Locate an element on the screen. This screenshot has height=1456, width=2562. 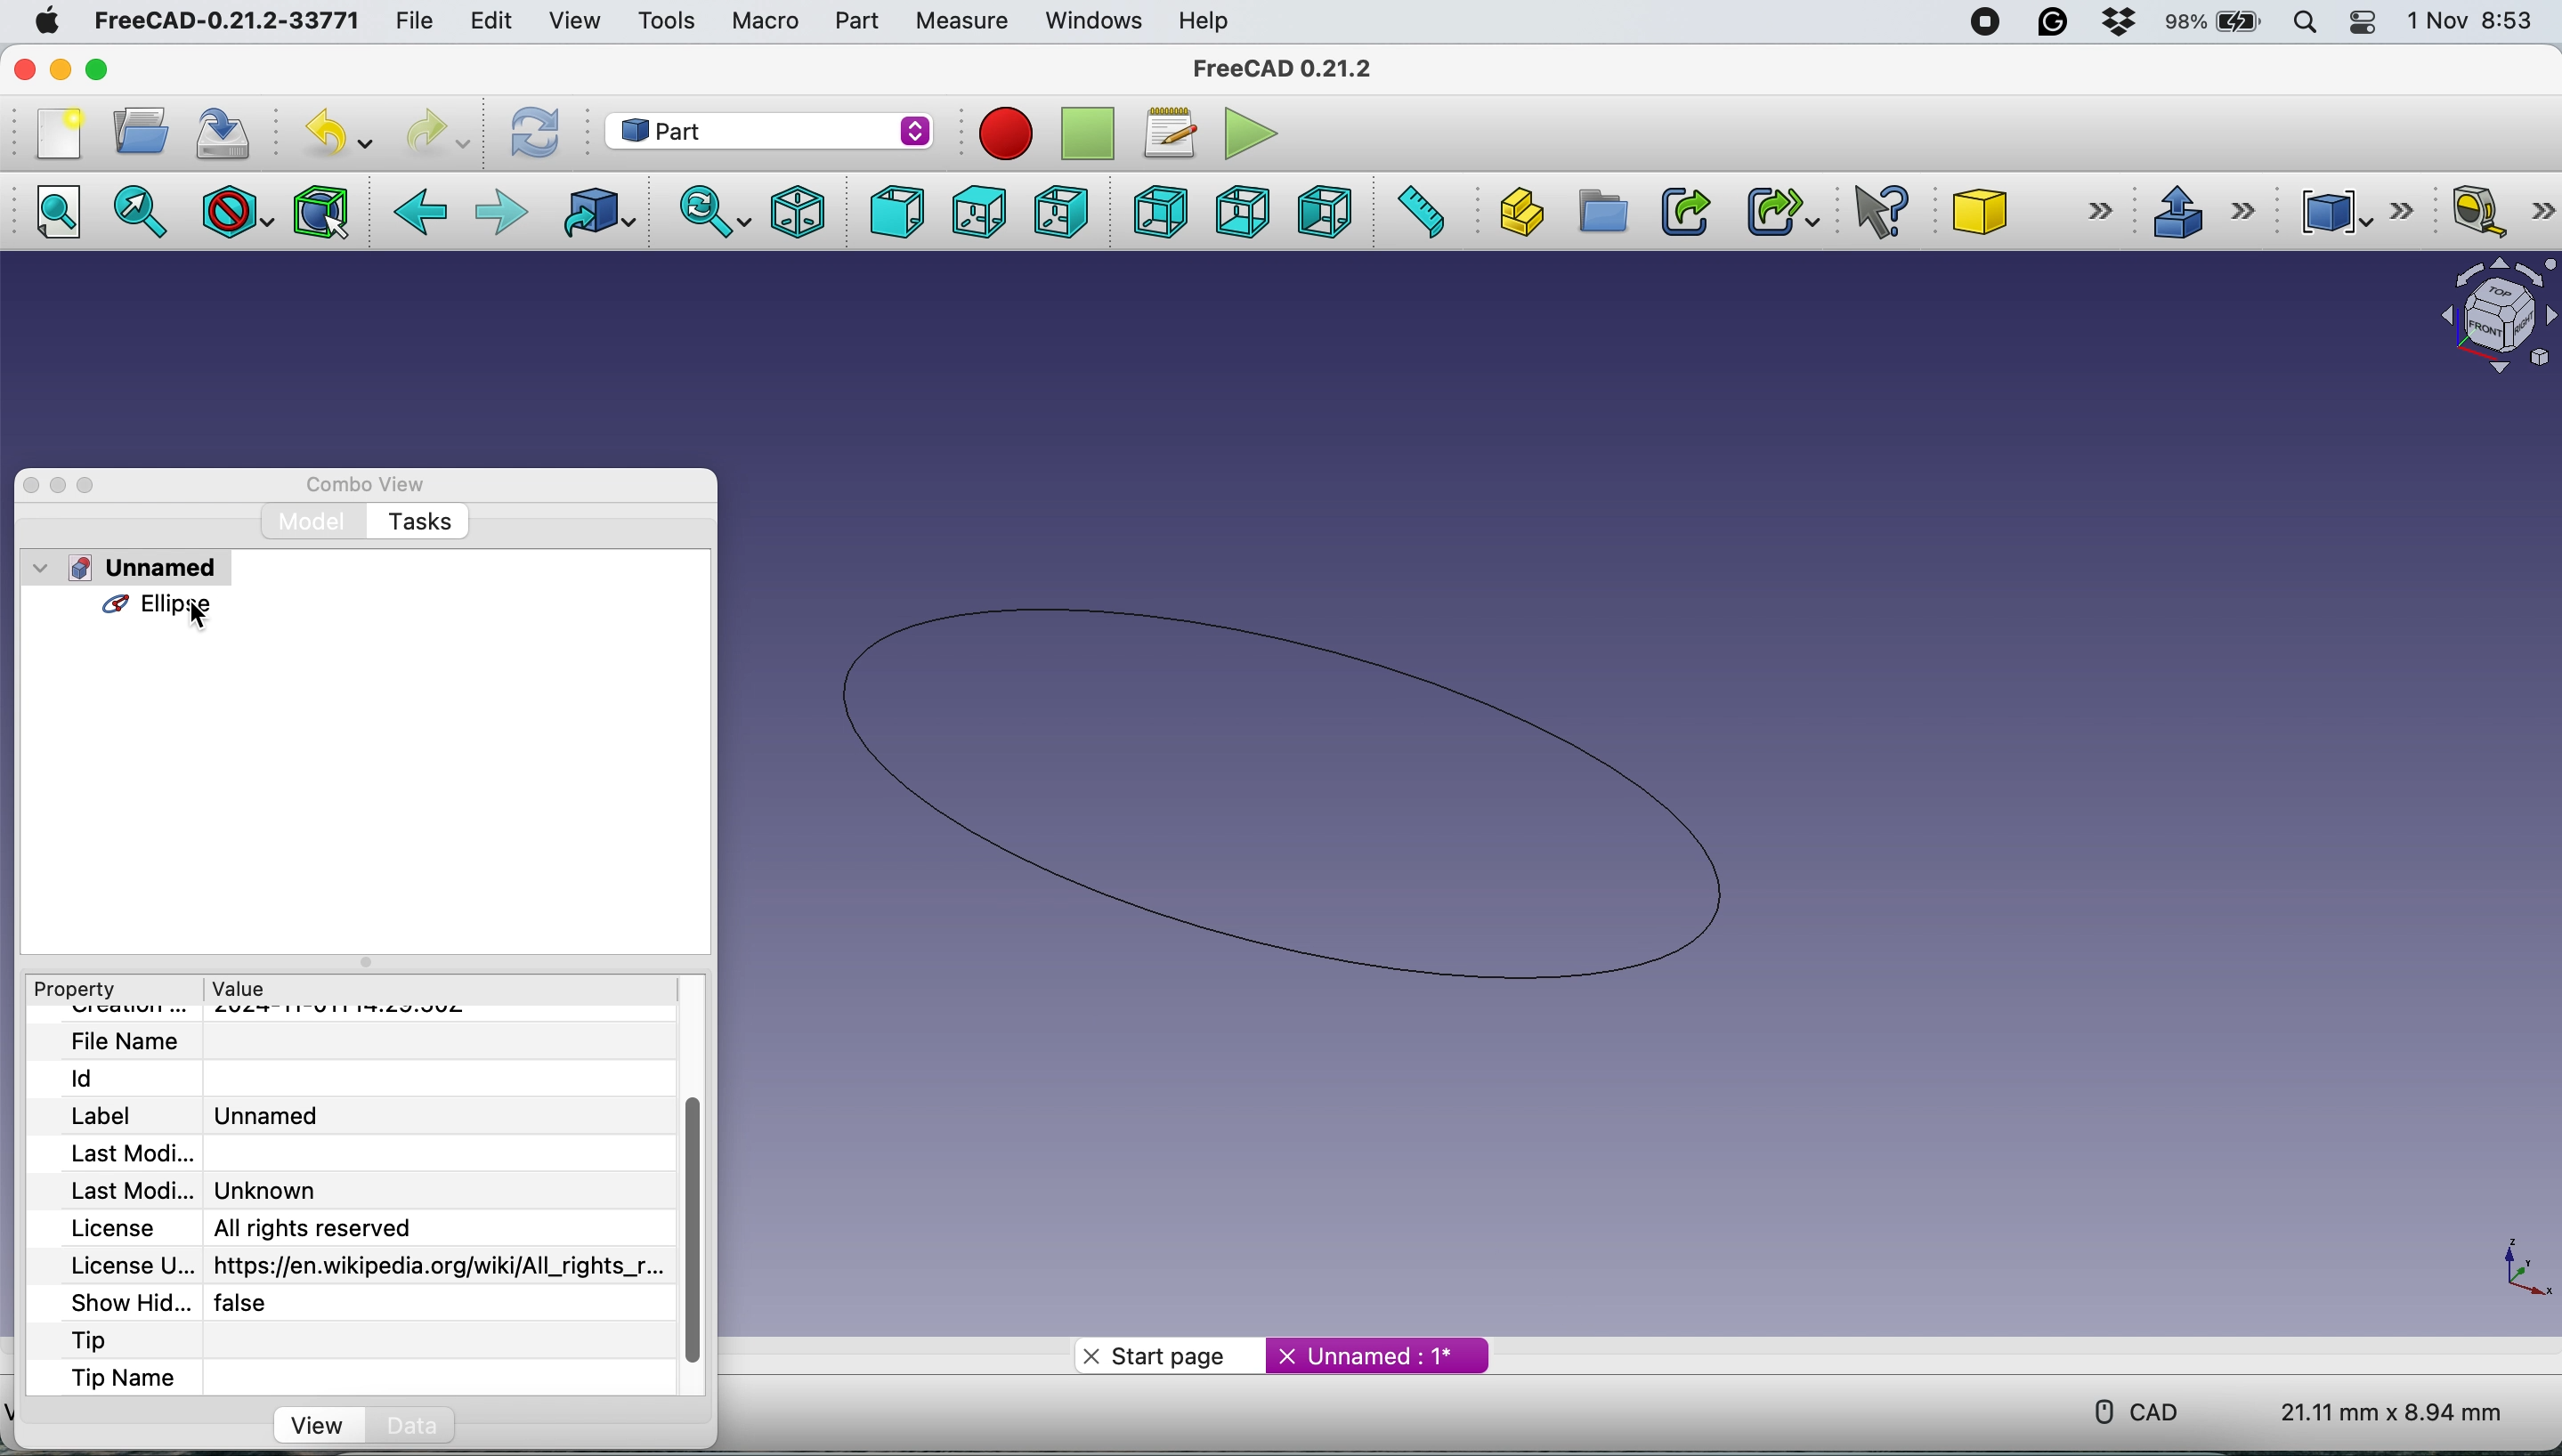
license is located at coordinates (364, 1264).